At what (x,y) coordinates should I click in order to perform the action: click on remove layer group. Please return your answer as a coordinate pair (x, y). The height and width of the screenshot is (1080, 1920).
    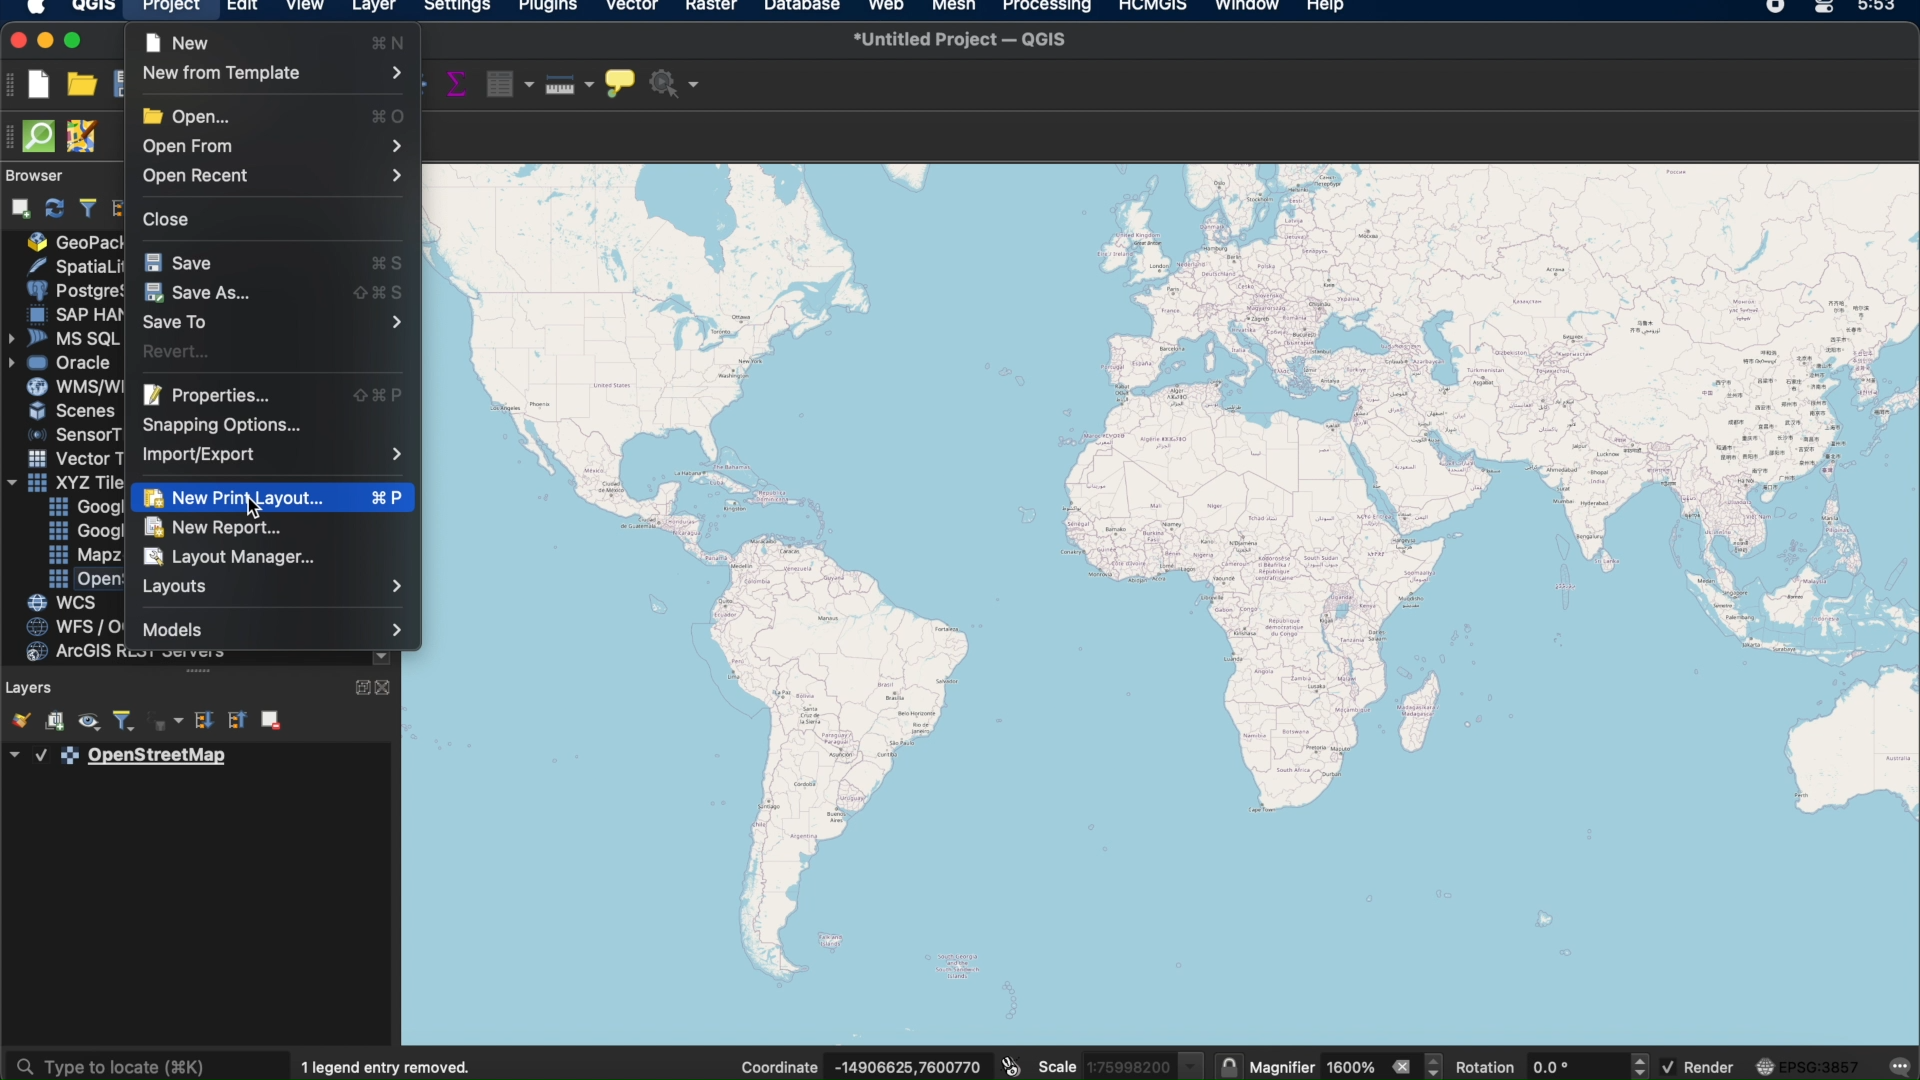
    Looking at the image, I should click on (273, 719).